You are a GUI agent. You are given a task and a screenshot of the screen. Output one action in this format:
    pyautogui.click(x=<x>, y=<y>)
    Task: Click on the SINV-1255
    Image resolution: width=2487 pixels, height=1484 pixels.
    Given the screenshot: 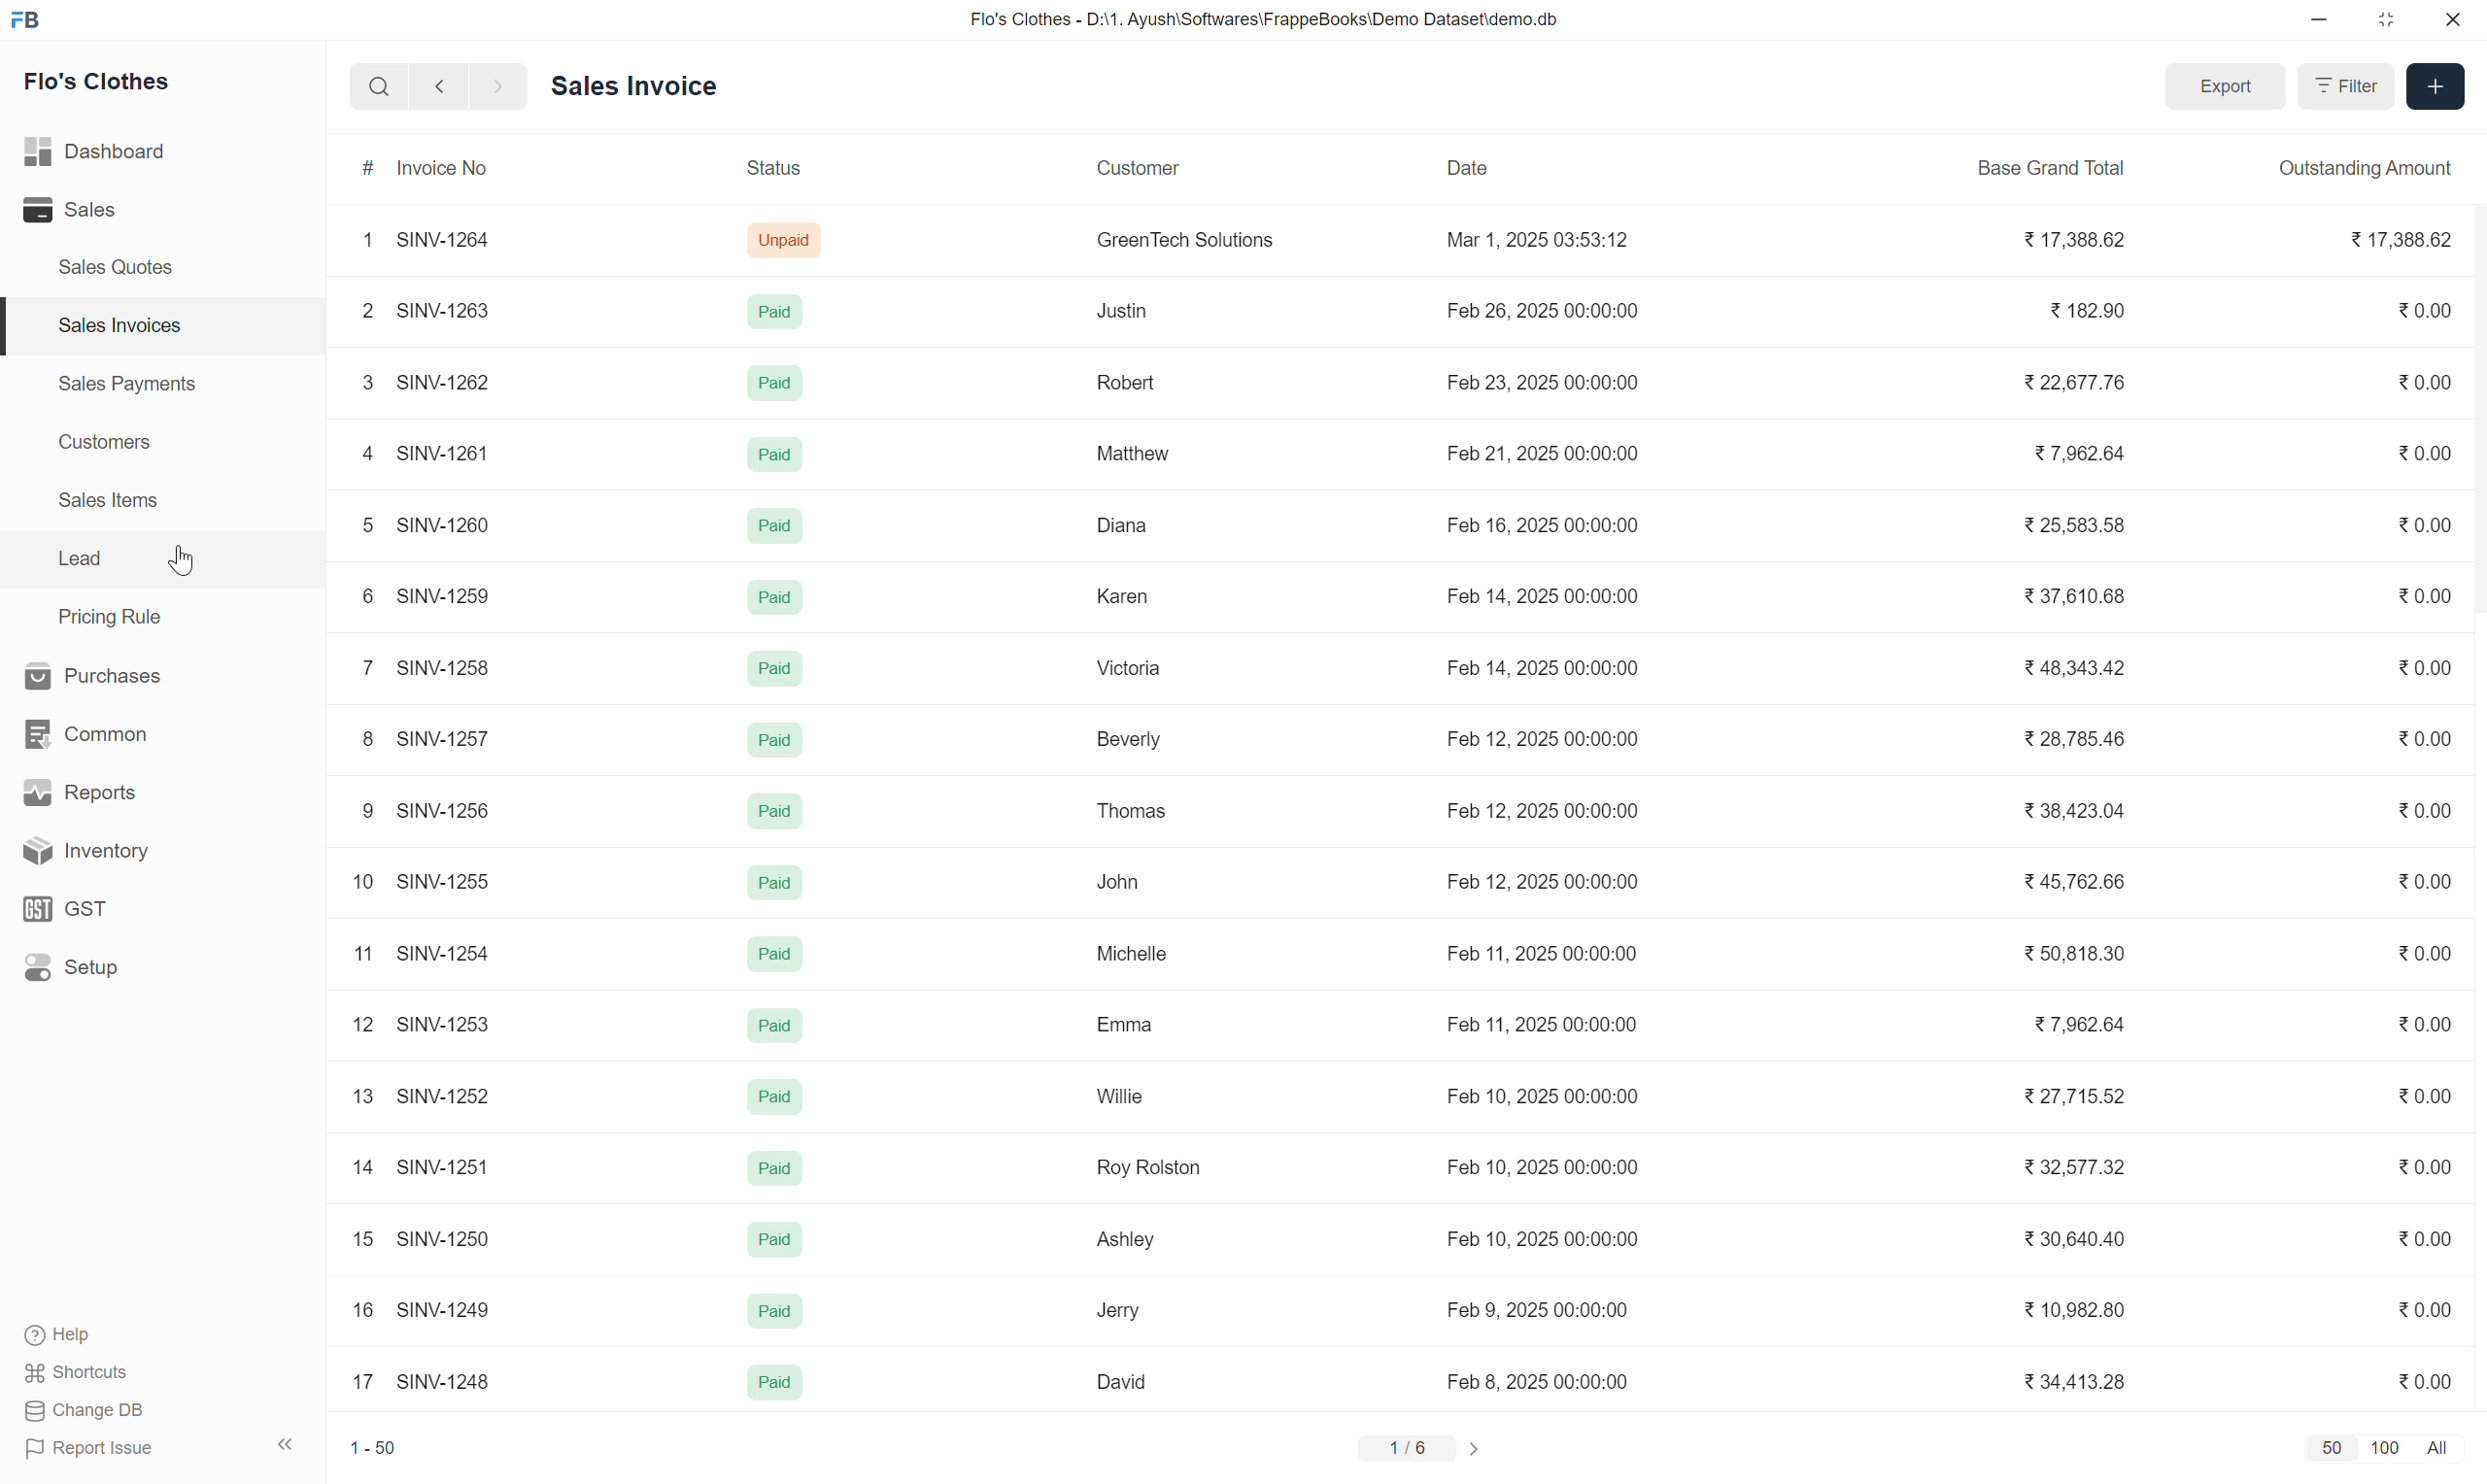 What is the action you would take?
    pyautogui.click(x=447, y=878)
    